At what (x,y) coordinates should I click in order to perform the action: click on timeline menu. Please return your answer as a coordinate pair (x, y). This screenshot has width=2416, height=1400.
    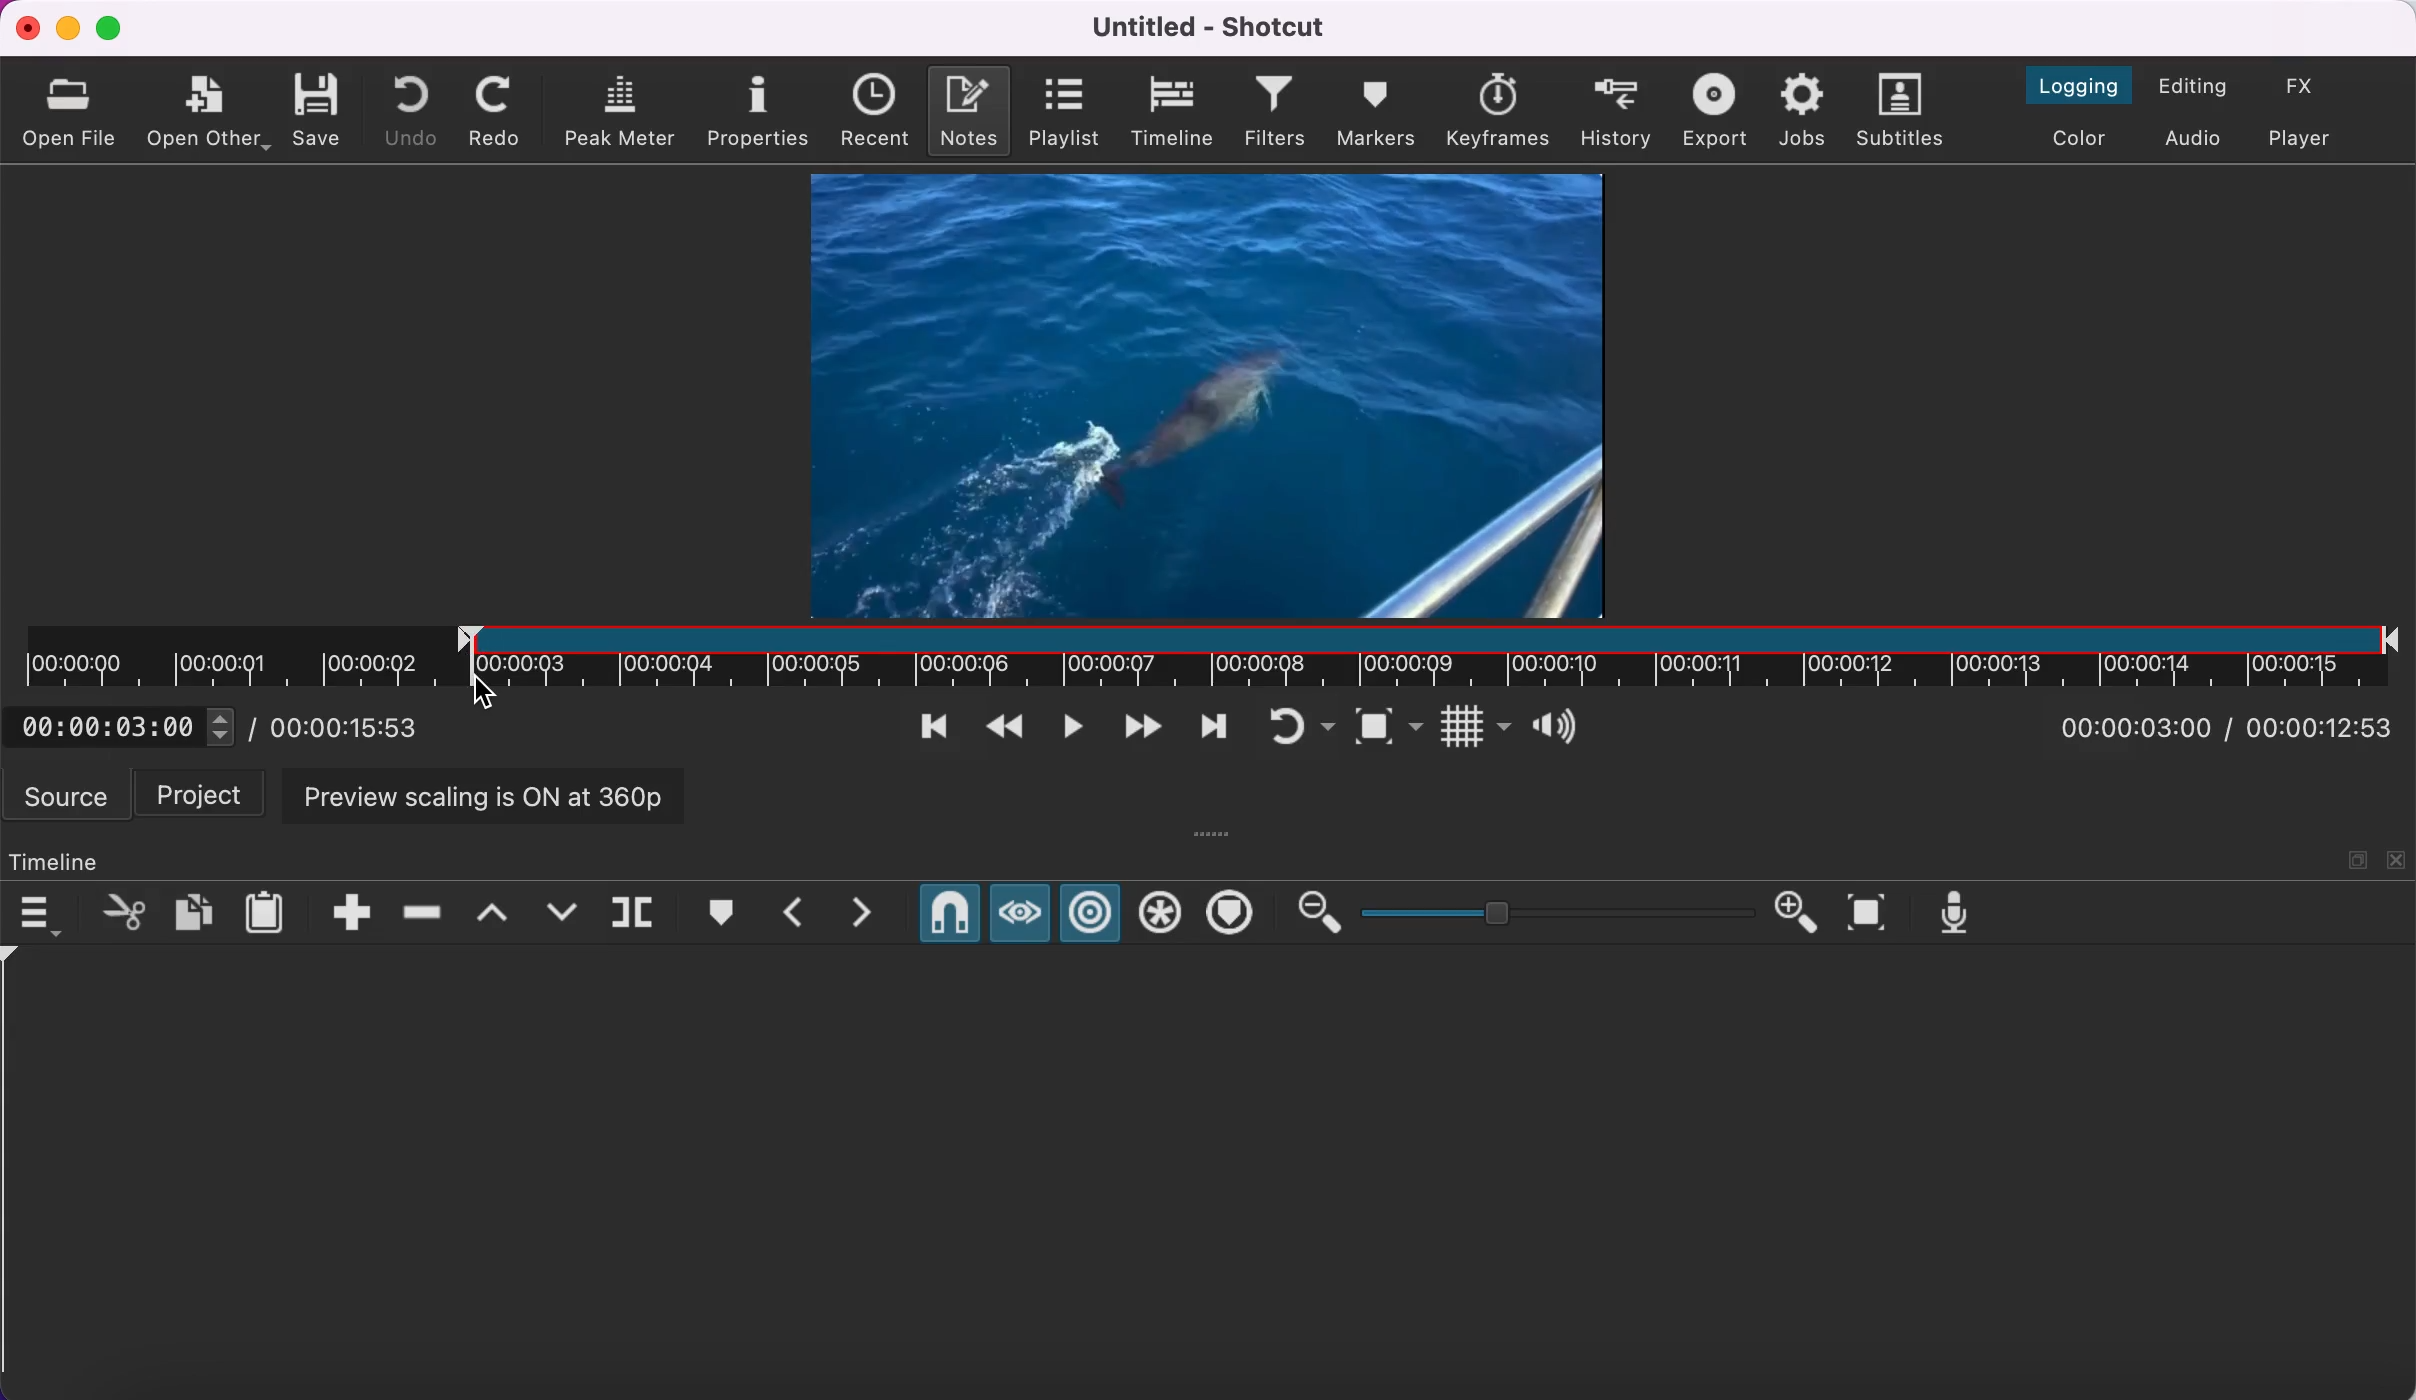
    Looking at the image, I should click on (42, 910).